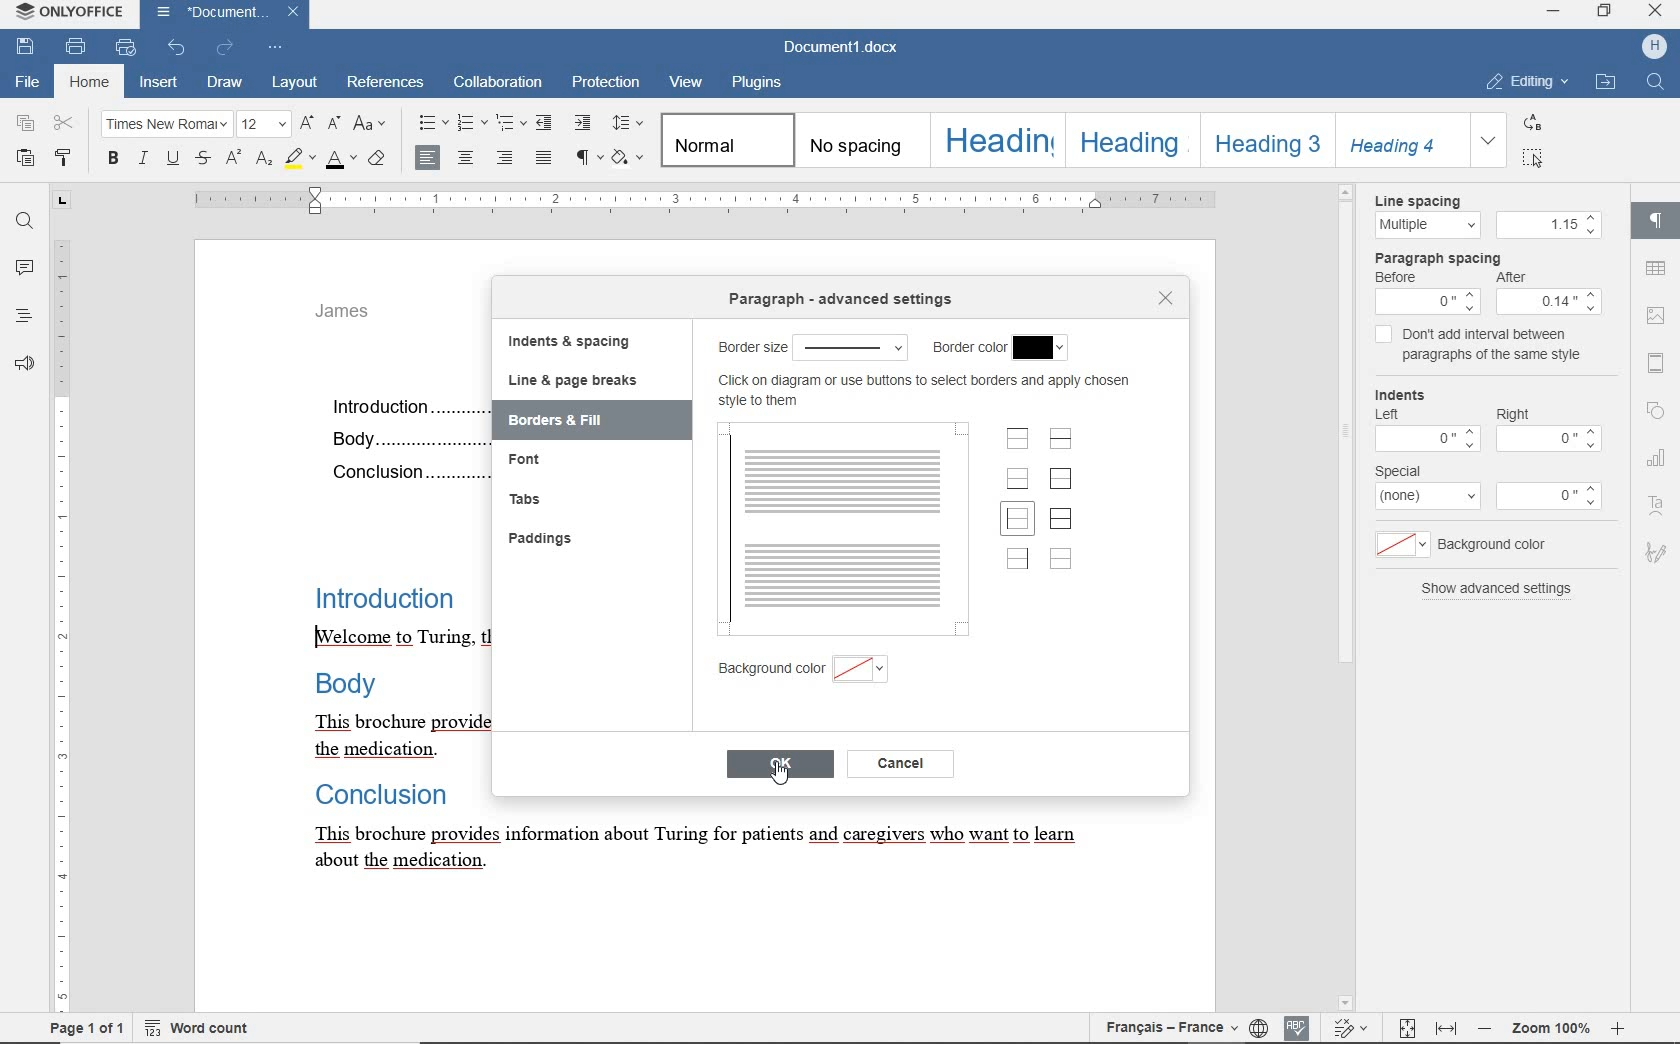 Image resolution: width=1680 pixels, height=1044 pixels. What do you see at coordinates (1427, 302) in the screenshot?
I see `menu` at bounding box center [1427, 302].